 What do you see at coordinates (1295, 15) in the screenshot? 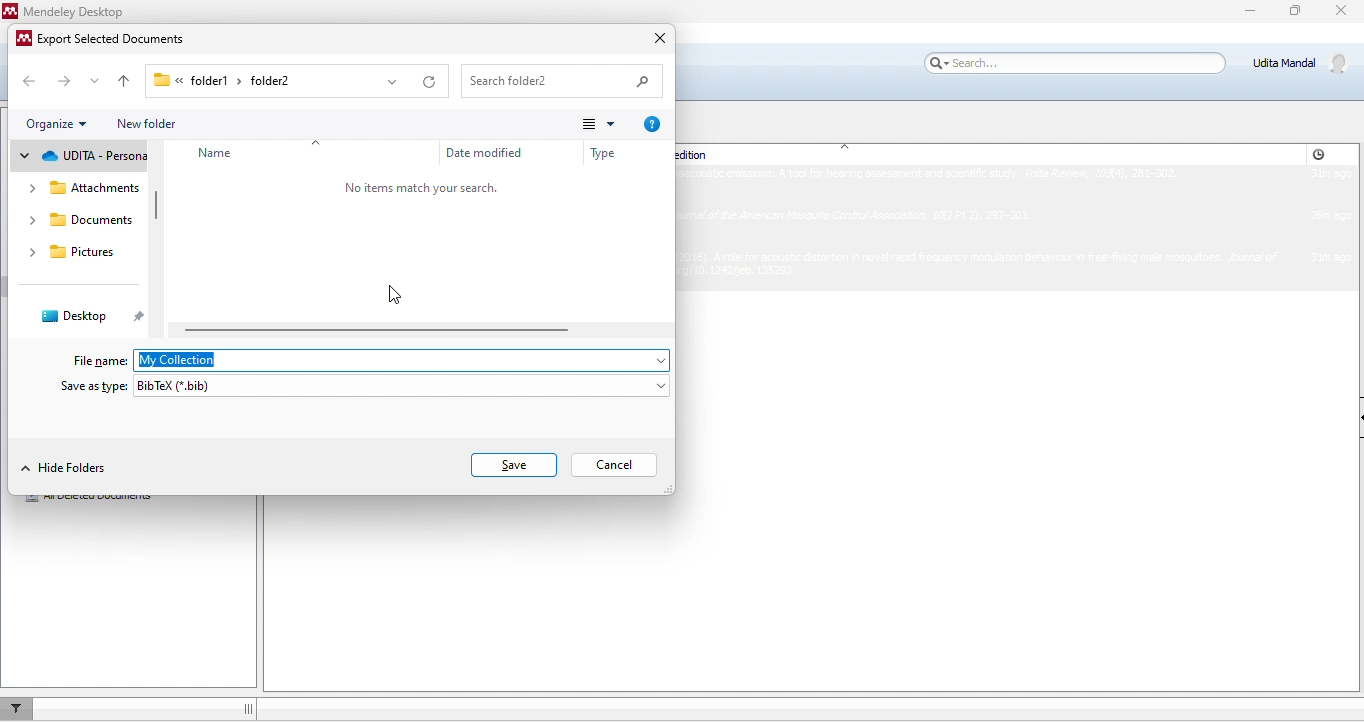
I see `maximize` at bounding box center [1295, 15].